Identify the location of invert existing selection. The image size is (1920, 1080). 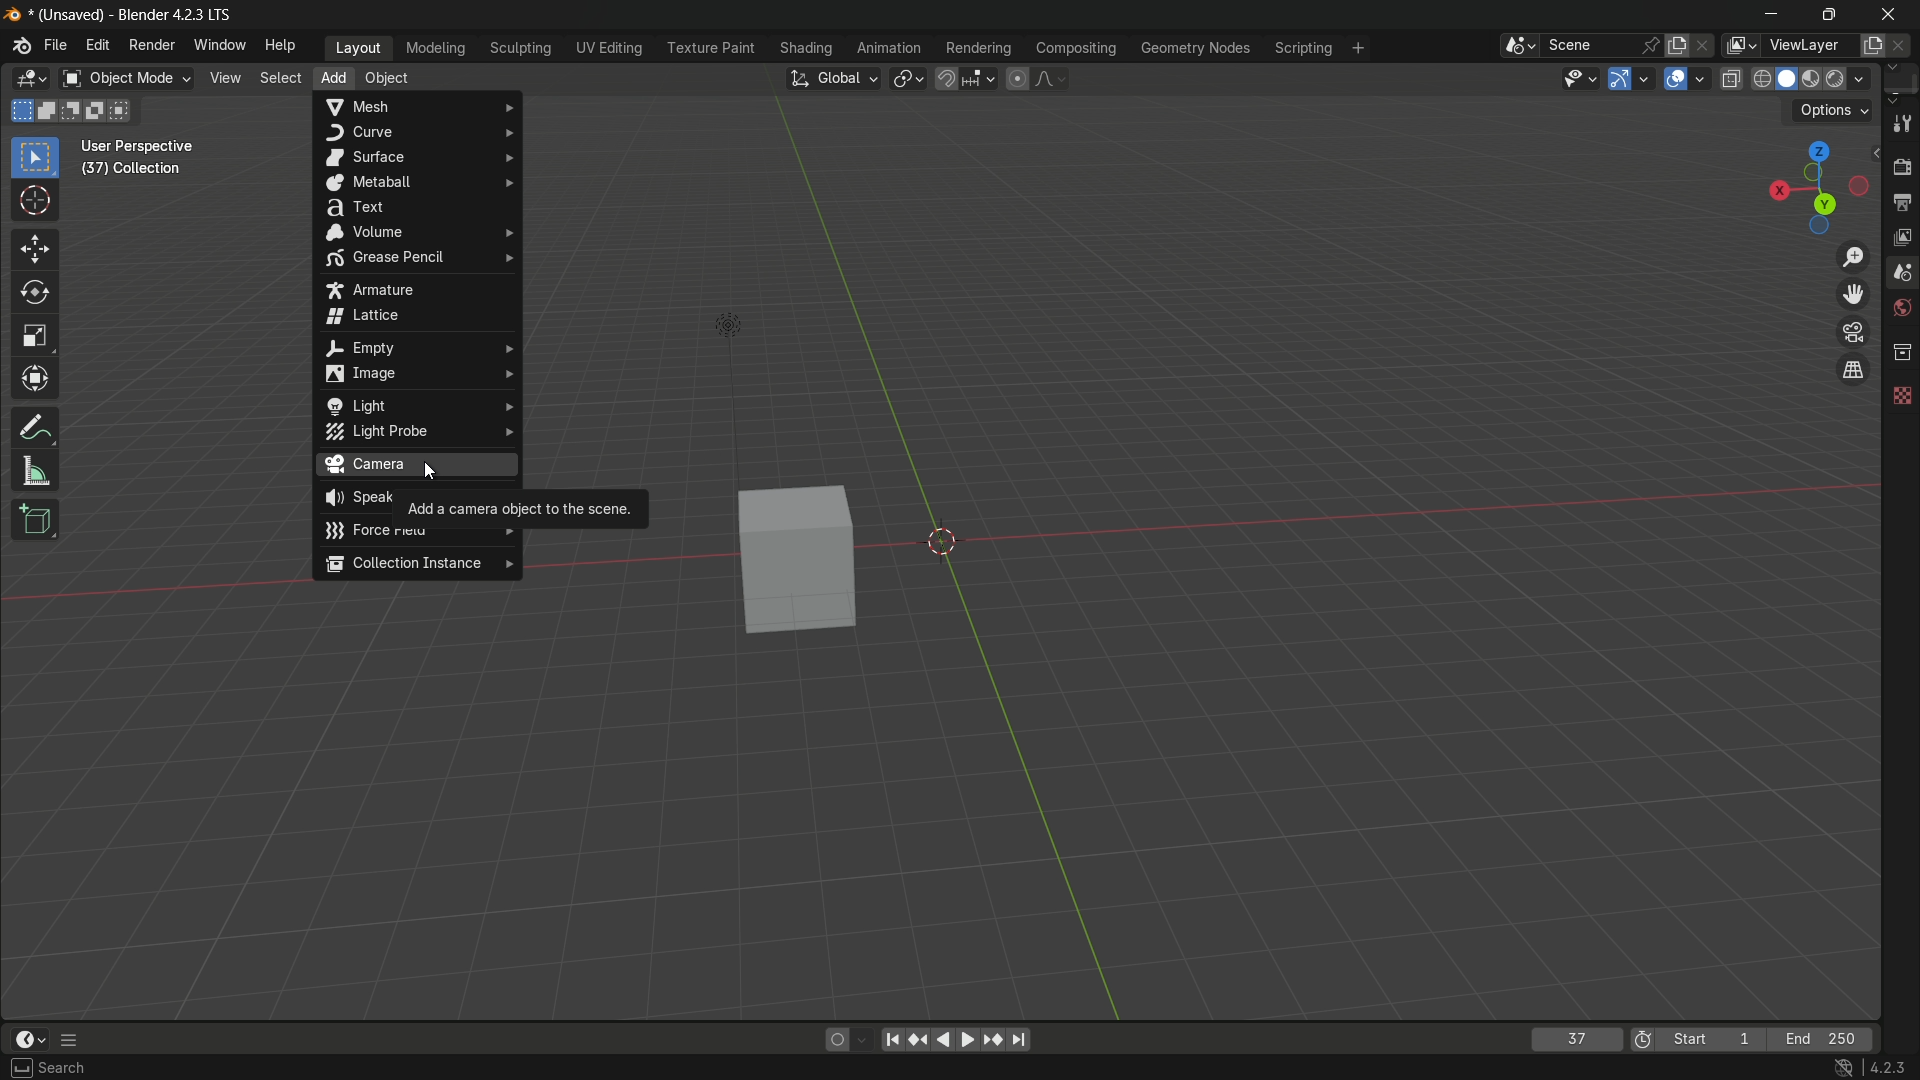
(100, 110).